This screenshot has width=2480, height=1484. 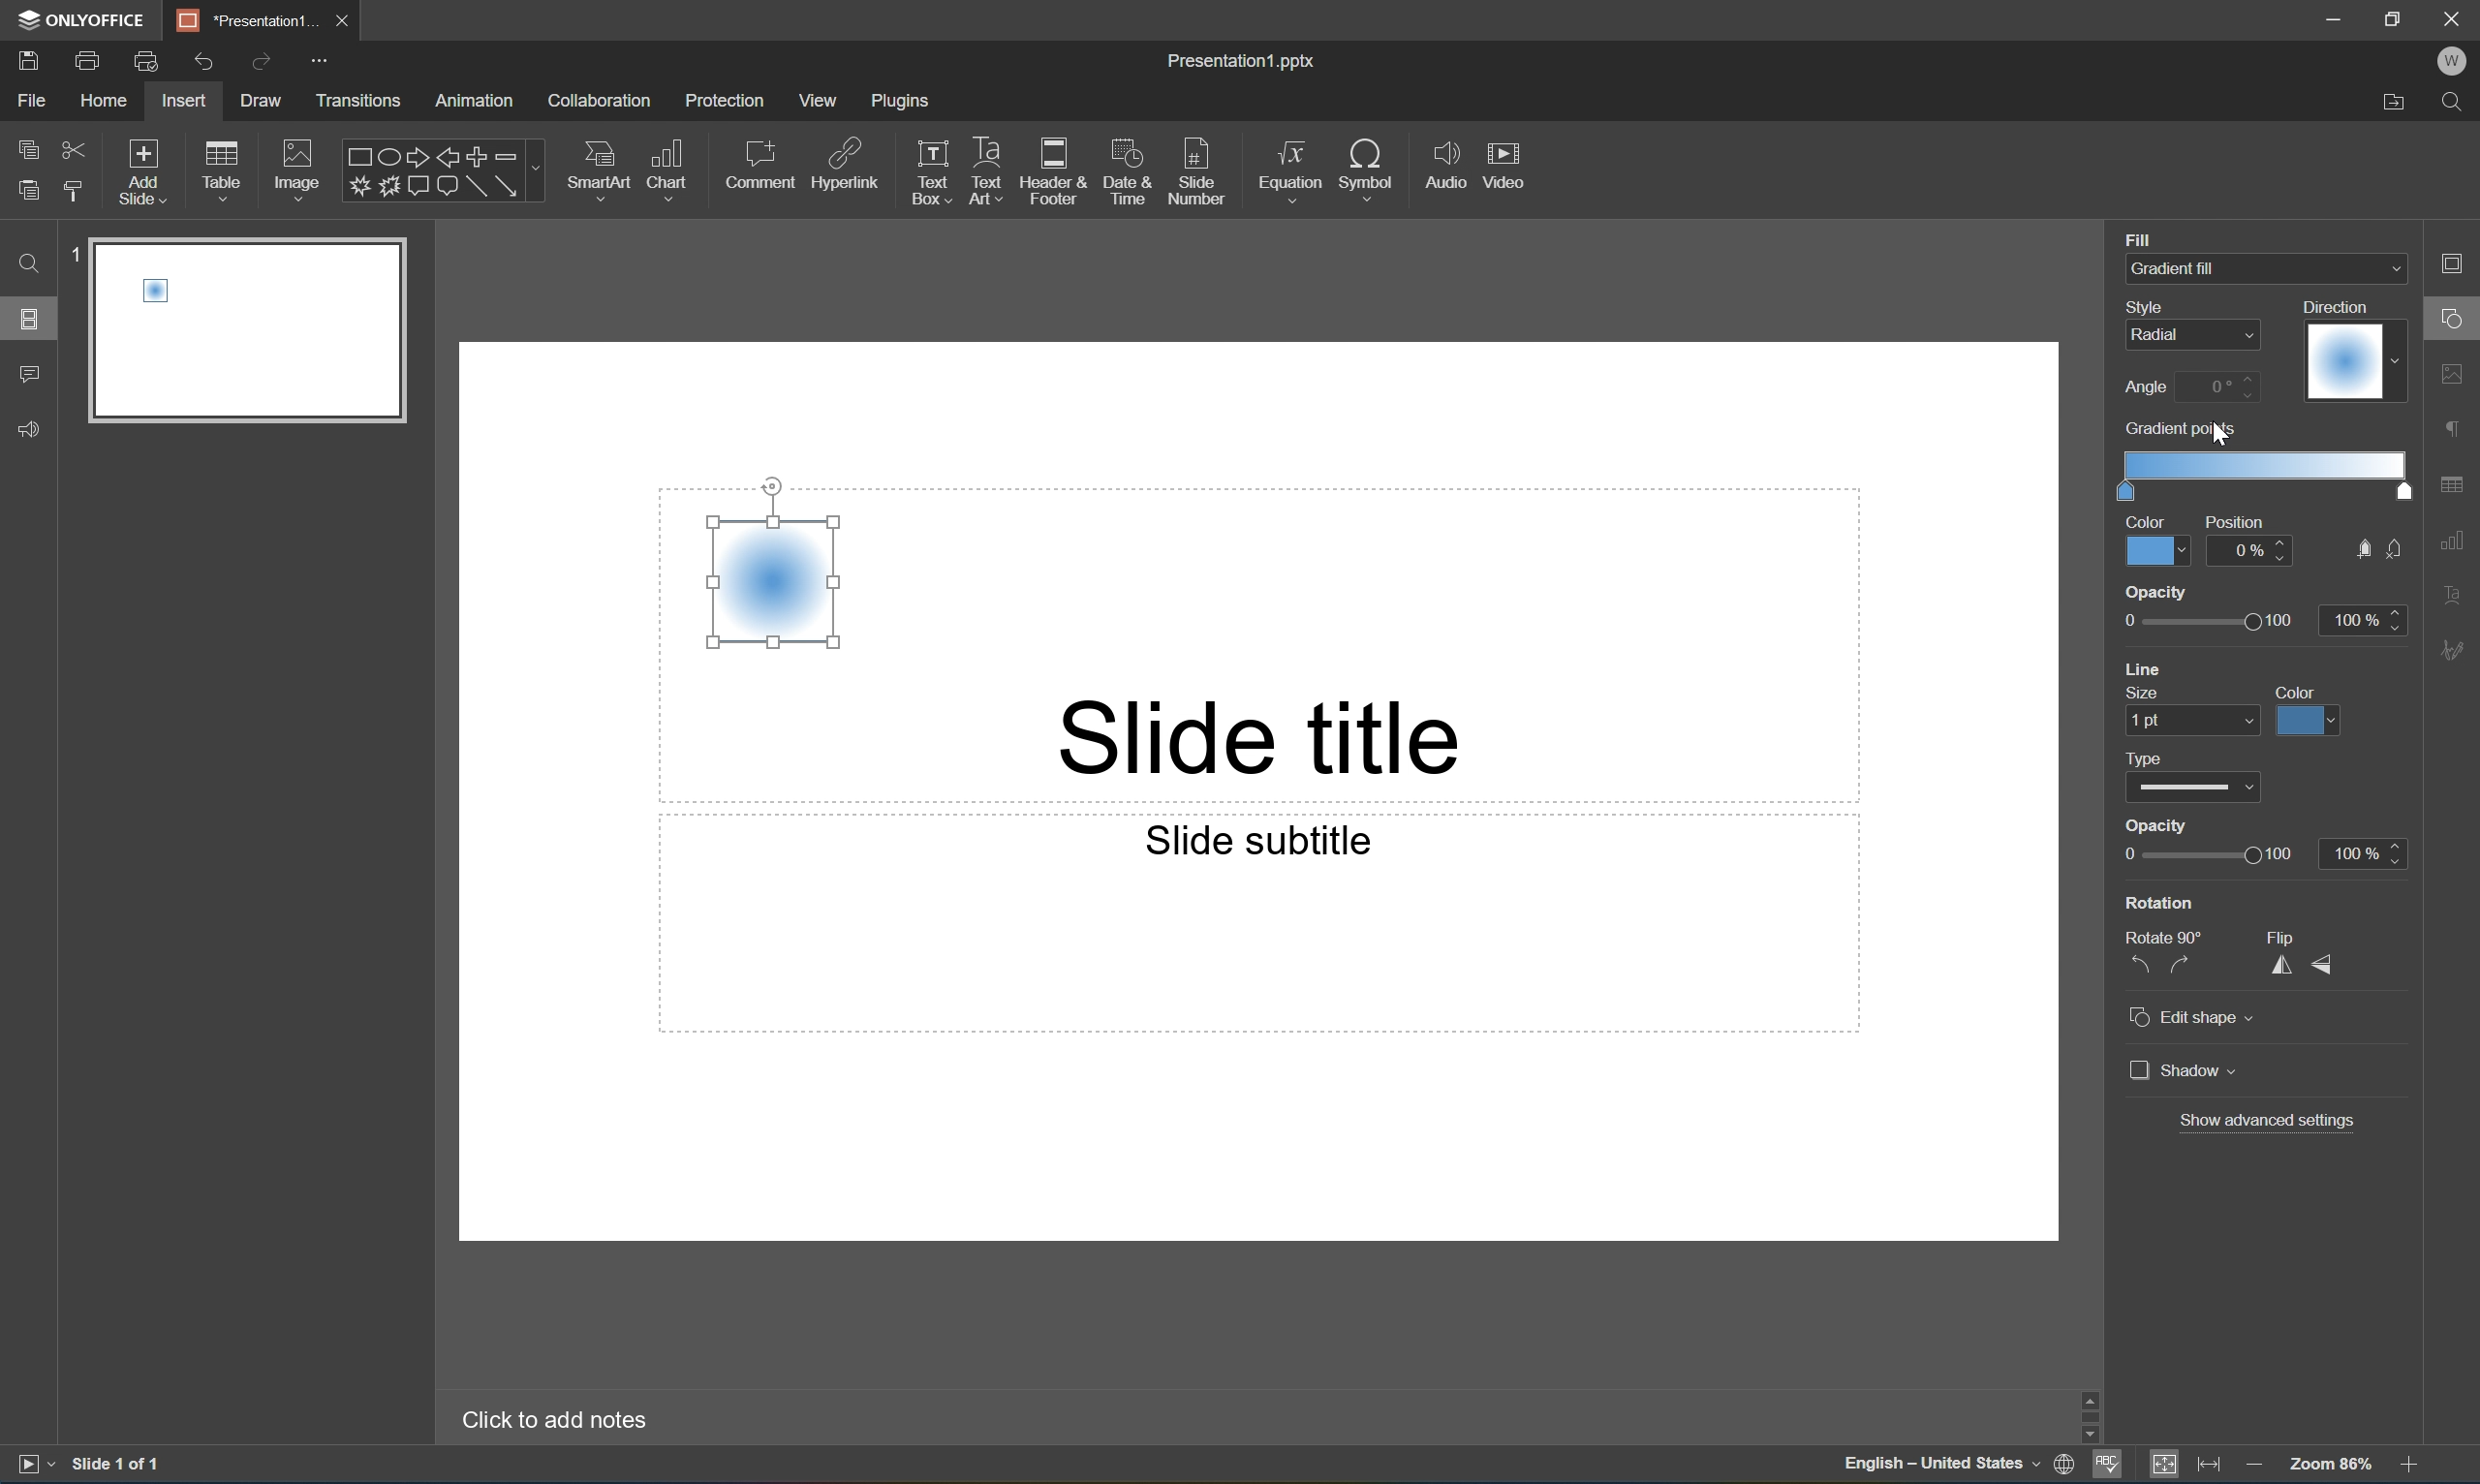 What do you see at coordinates (2193, 1021) in the screenshot?
I see `Edit shape` at bounding box center [2193, 1021].